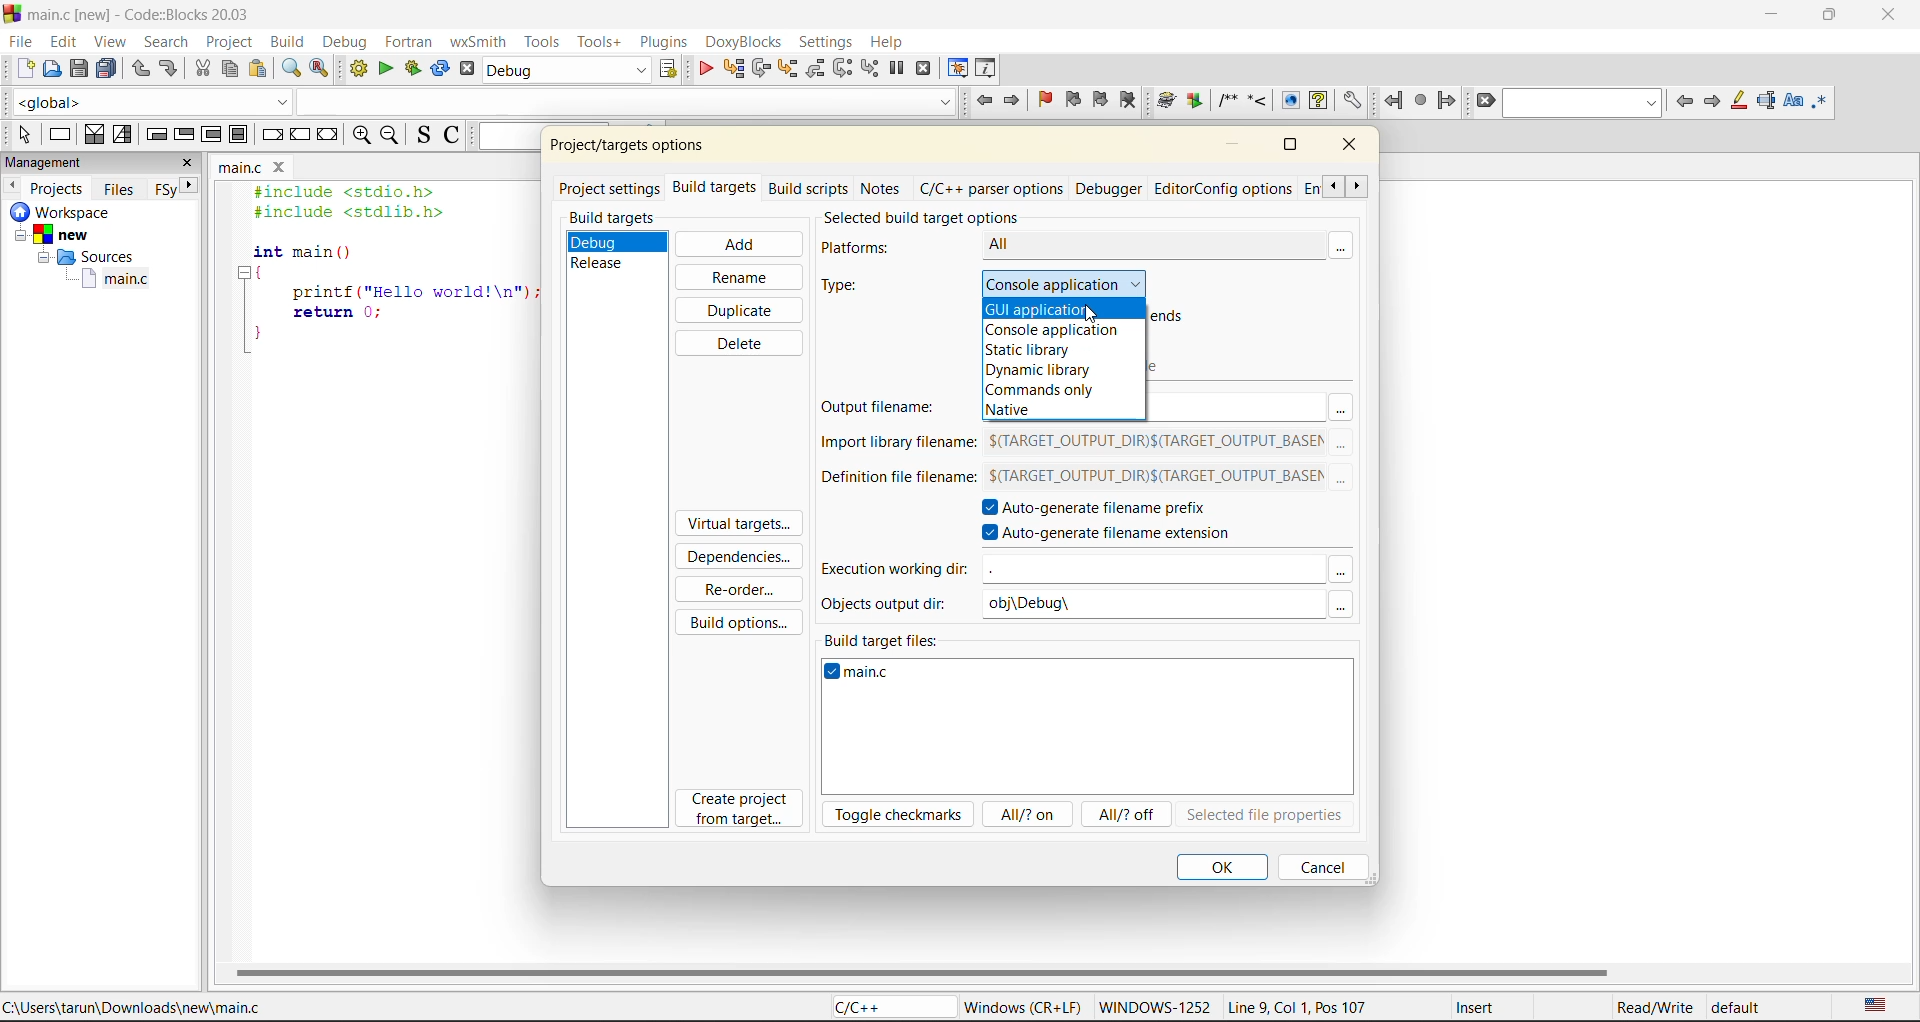 The height and width of the screenshot is (1022, 1920). What do you see at coordinates (1167, 439) in the screenshot?
I see `$(TARGET_OUTPUT_DIR)$(TARGET_OUTPUT_BASEM` at bounding box center [1167, 439].